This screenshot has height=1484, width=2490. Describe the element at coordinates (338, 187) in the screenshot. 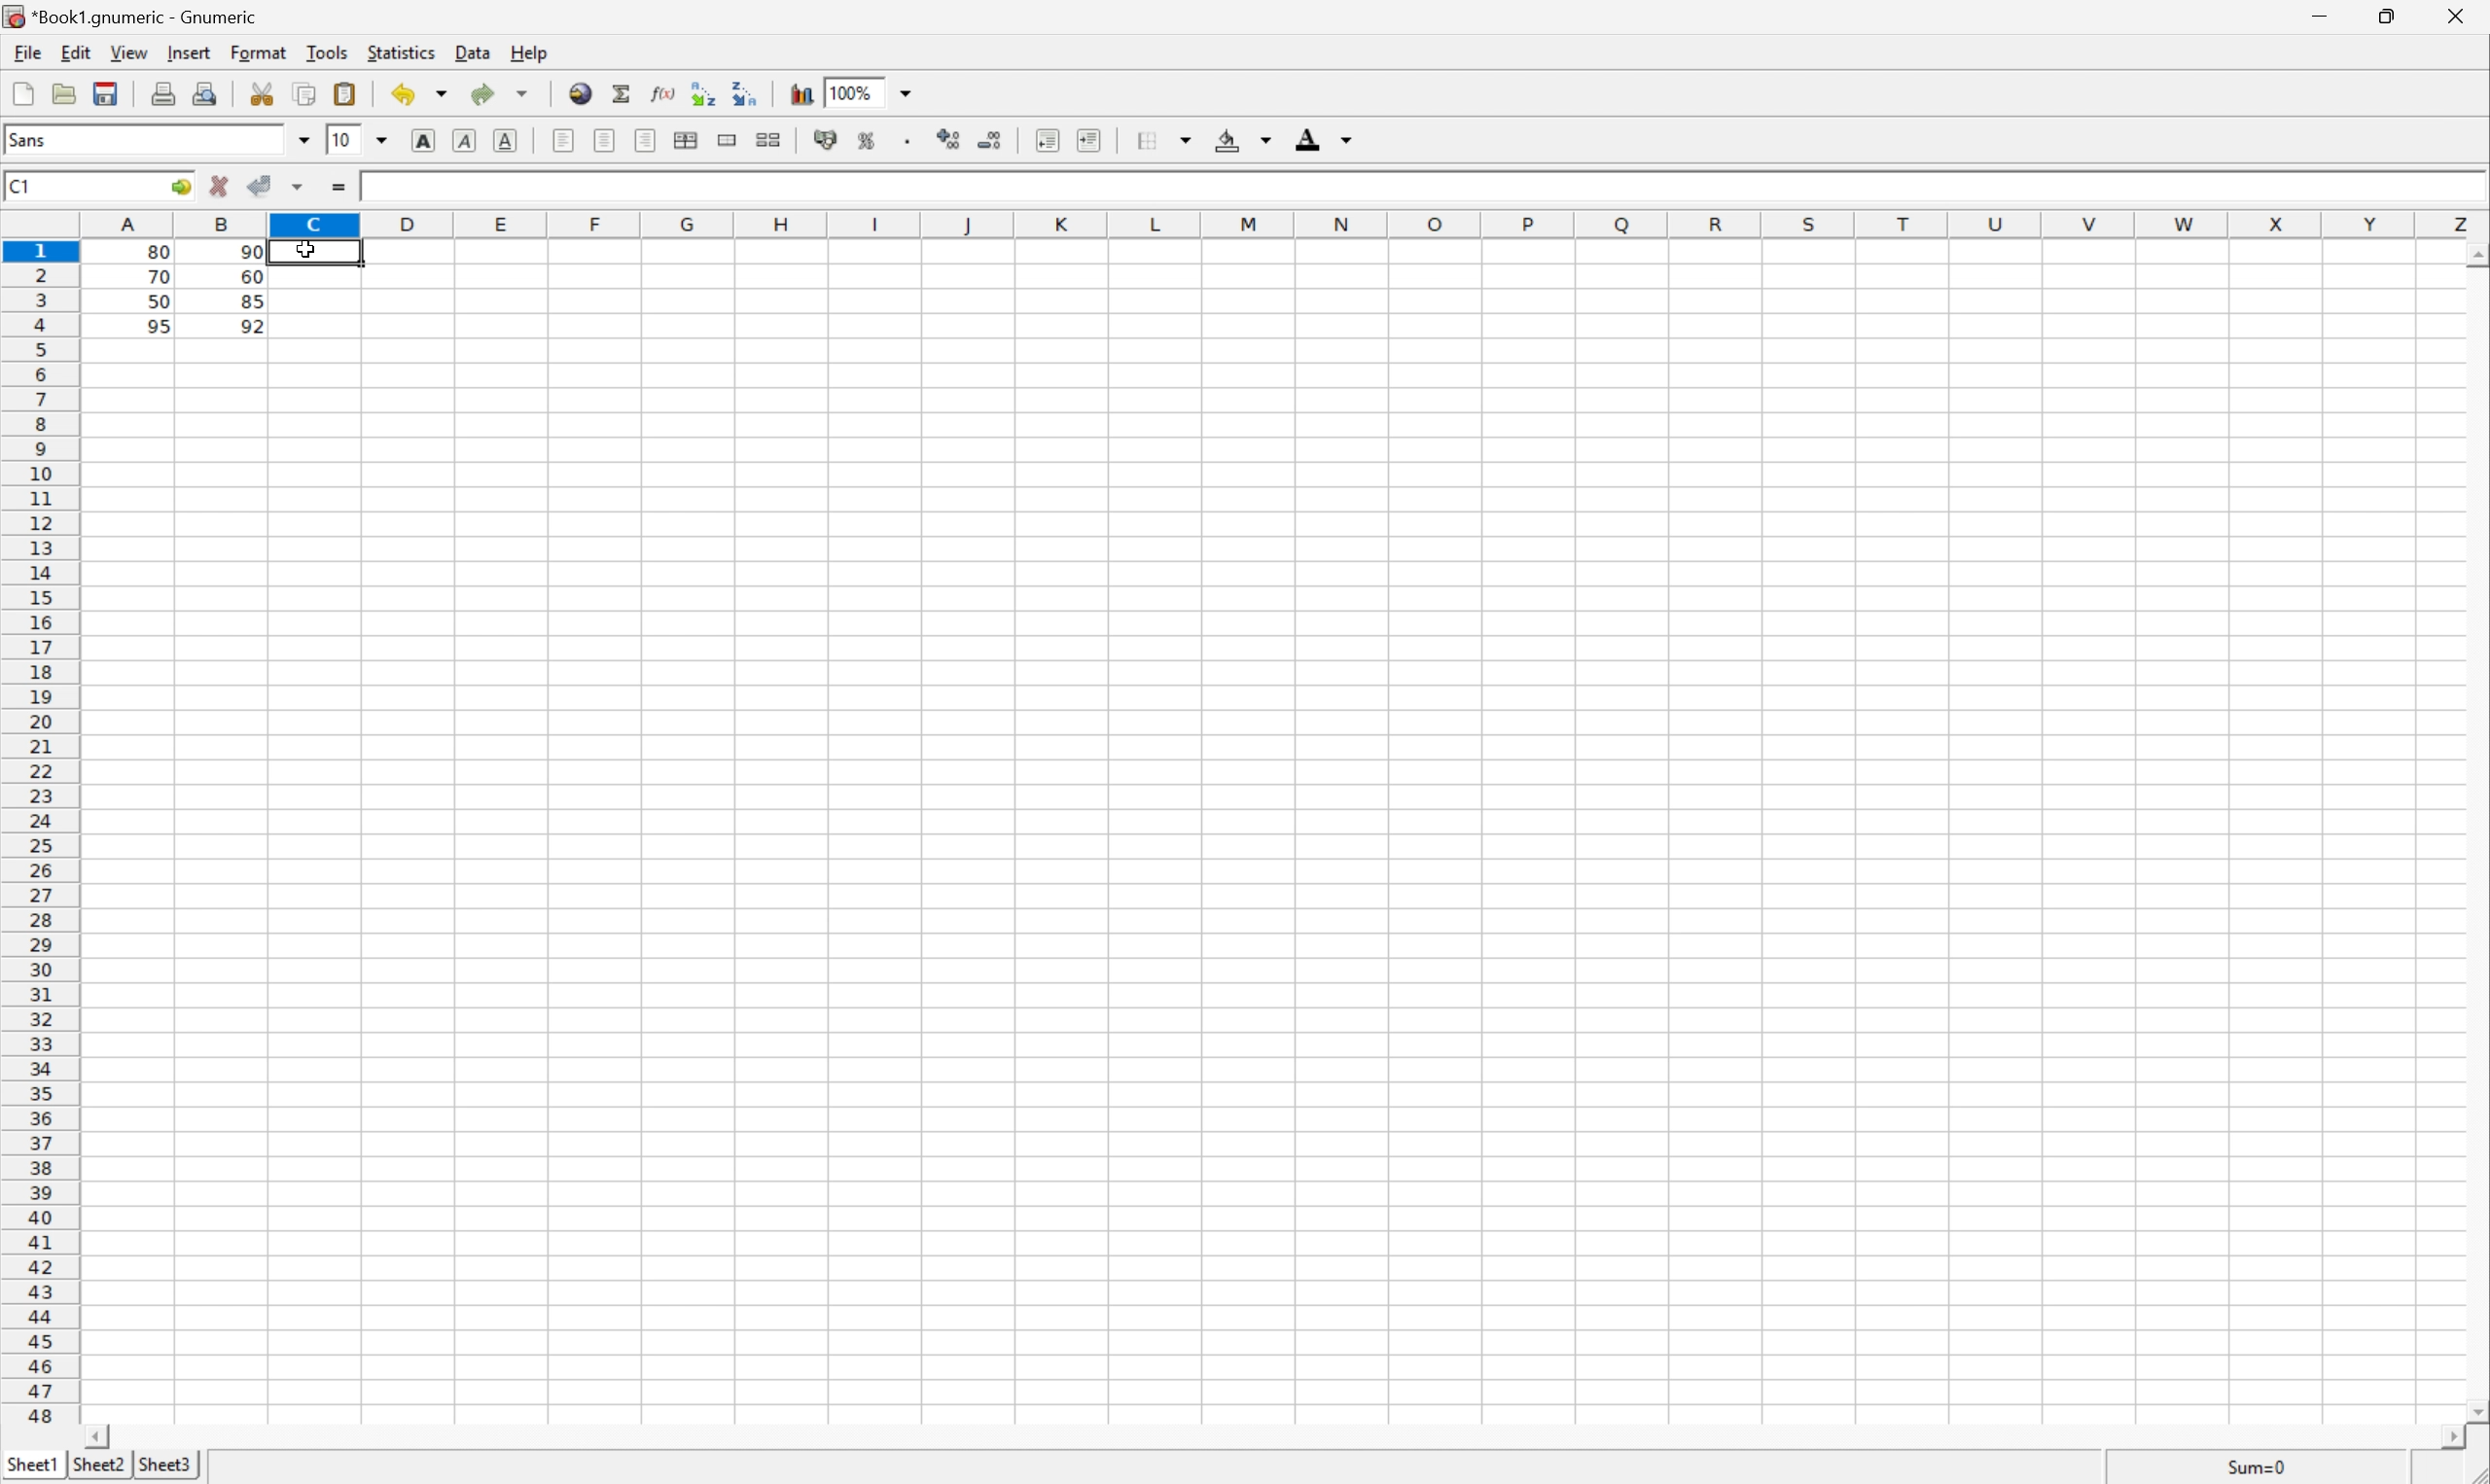

I see `Enter formula` at that location.